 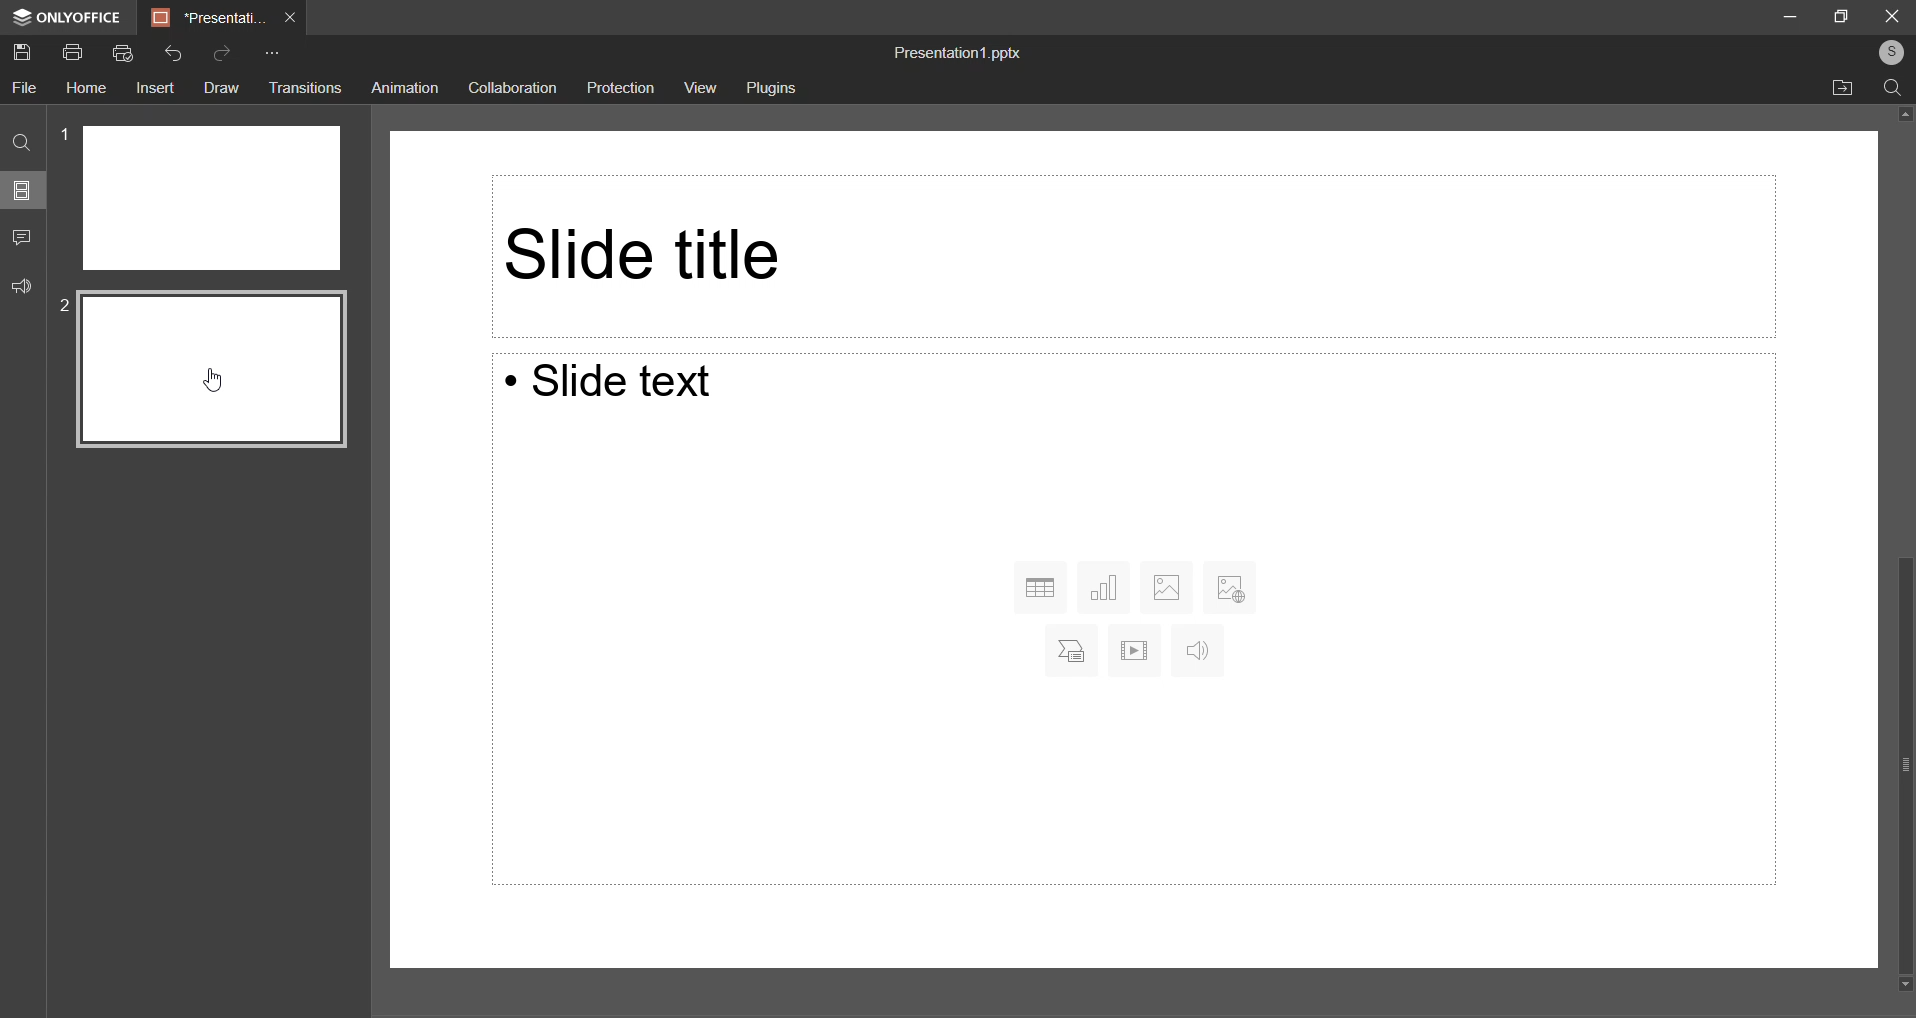 What do you see at coordinates (1166, 585) in the screenshot?
I see `Image ` at bounding box center [1166, 585].